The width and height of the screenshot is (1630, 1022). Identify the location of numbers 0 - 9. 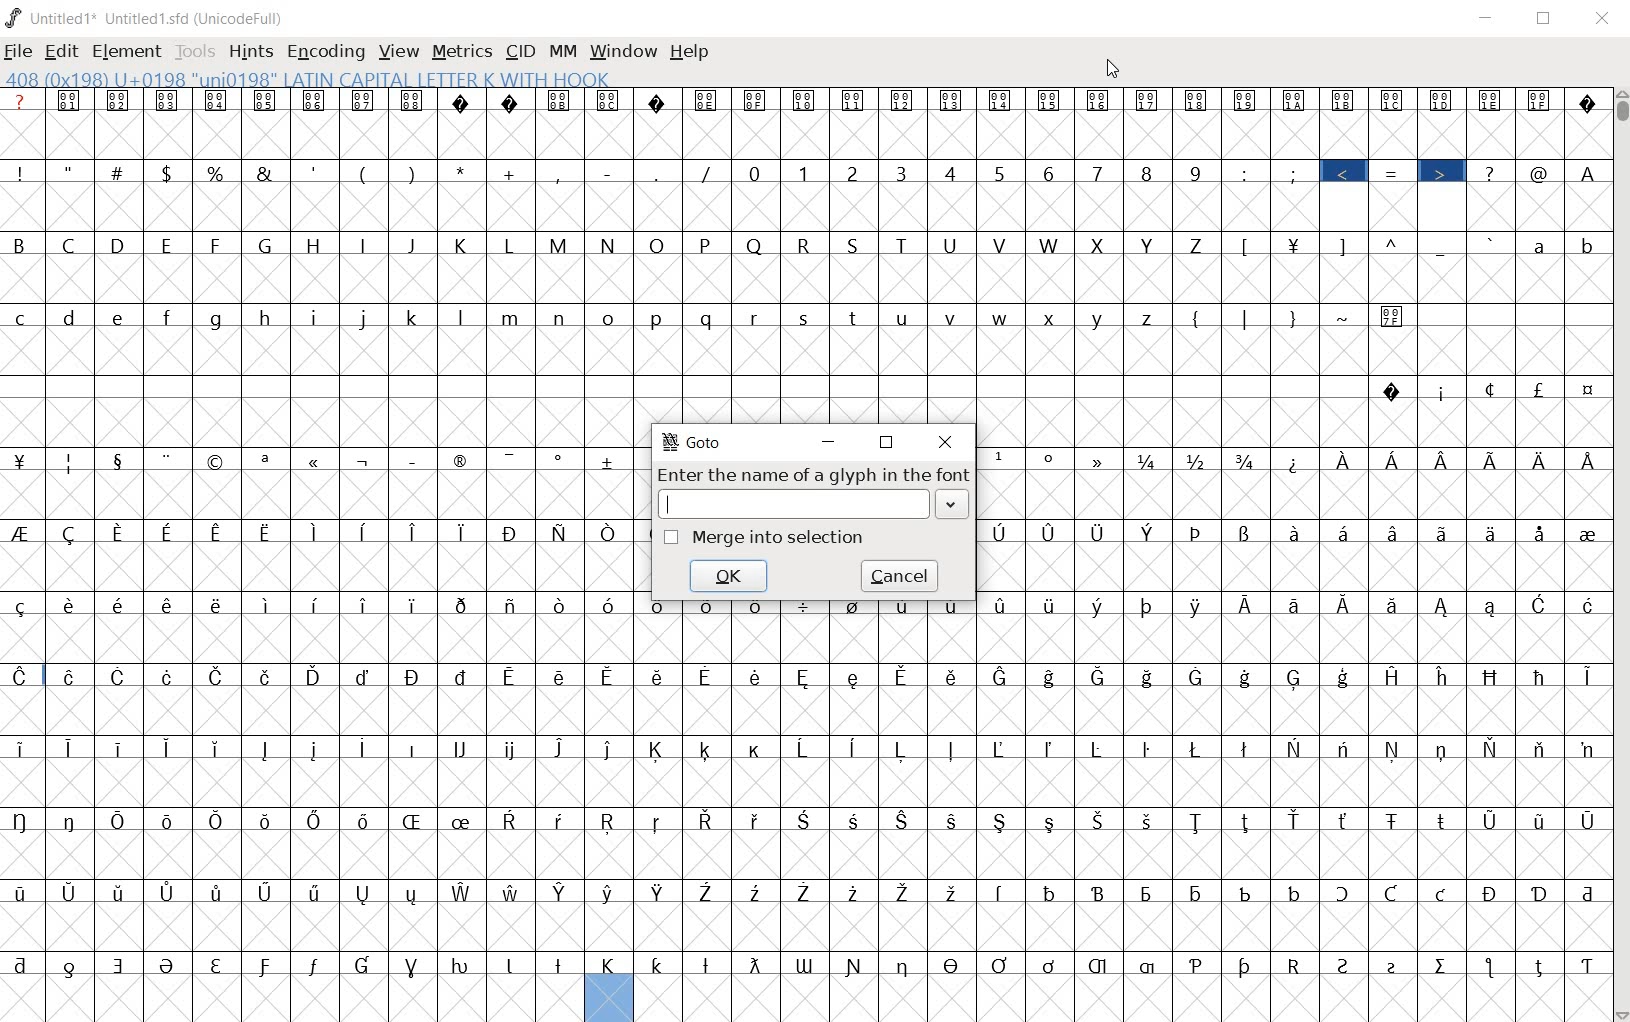
(975, 172).